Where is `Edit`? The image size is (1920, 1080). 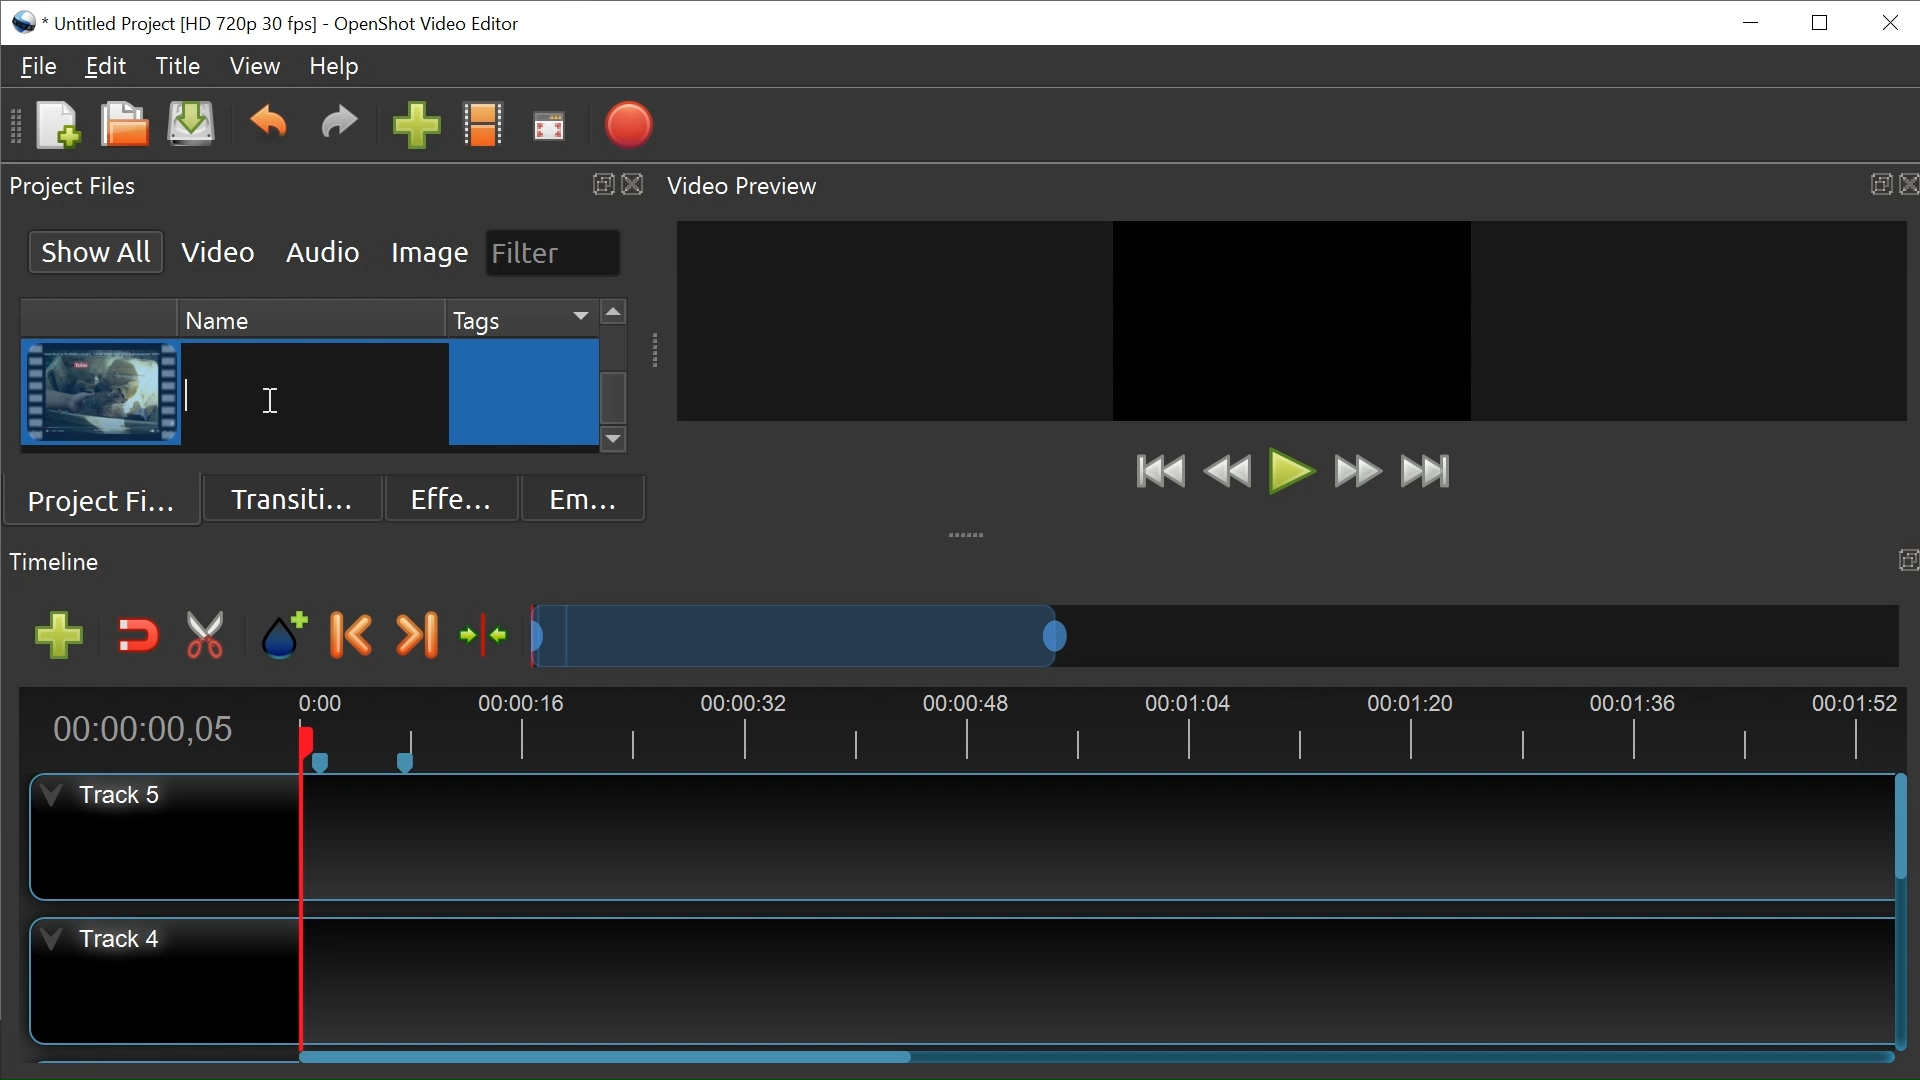 Edit is located at coordinates (107, 69).